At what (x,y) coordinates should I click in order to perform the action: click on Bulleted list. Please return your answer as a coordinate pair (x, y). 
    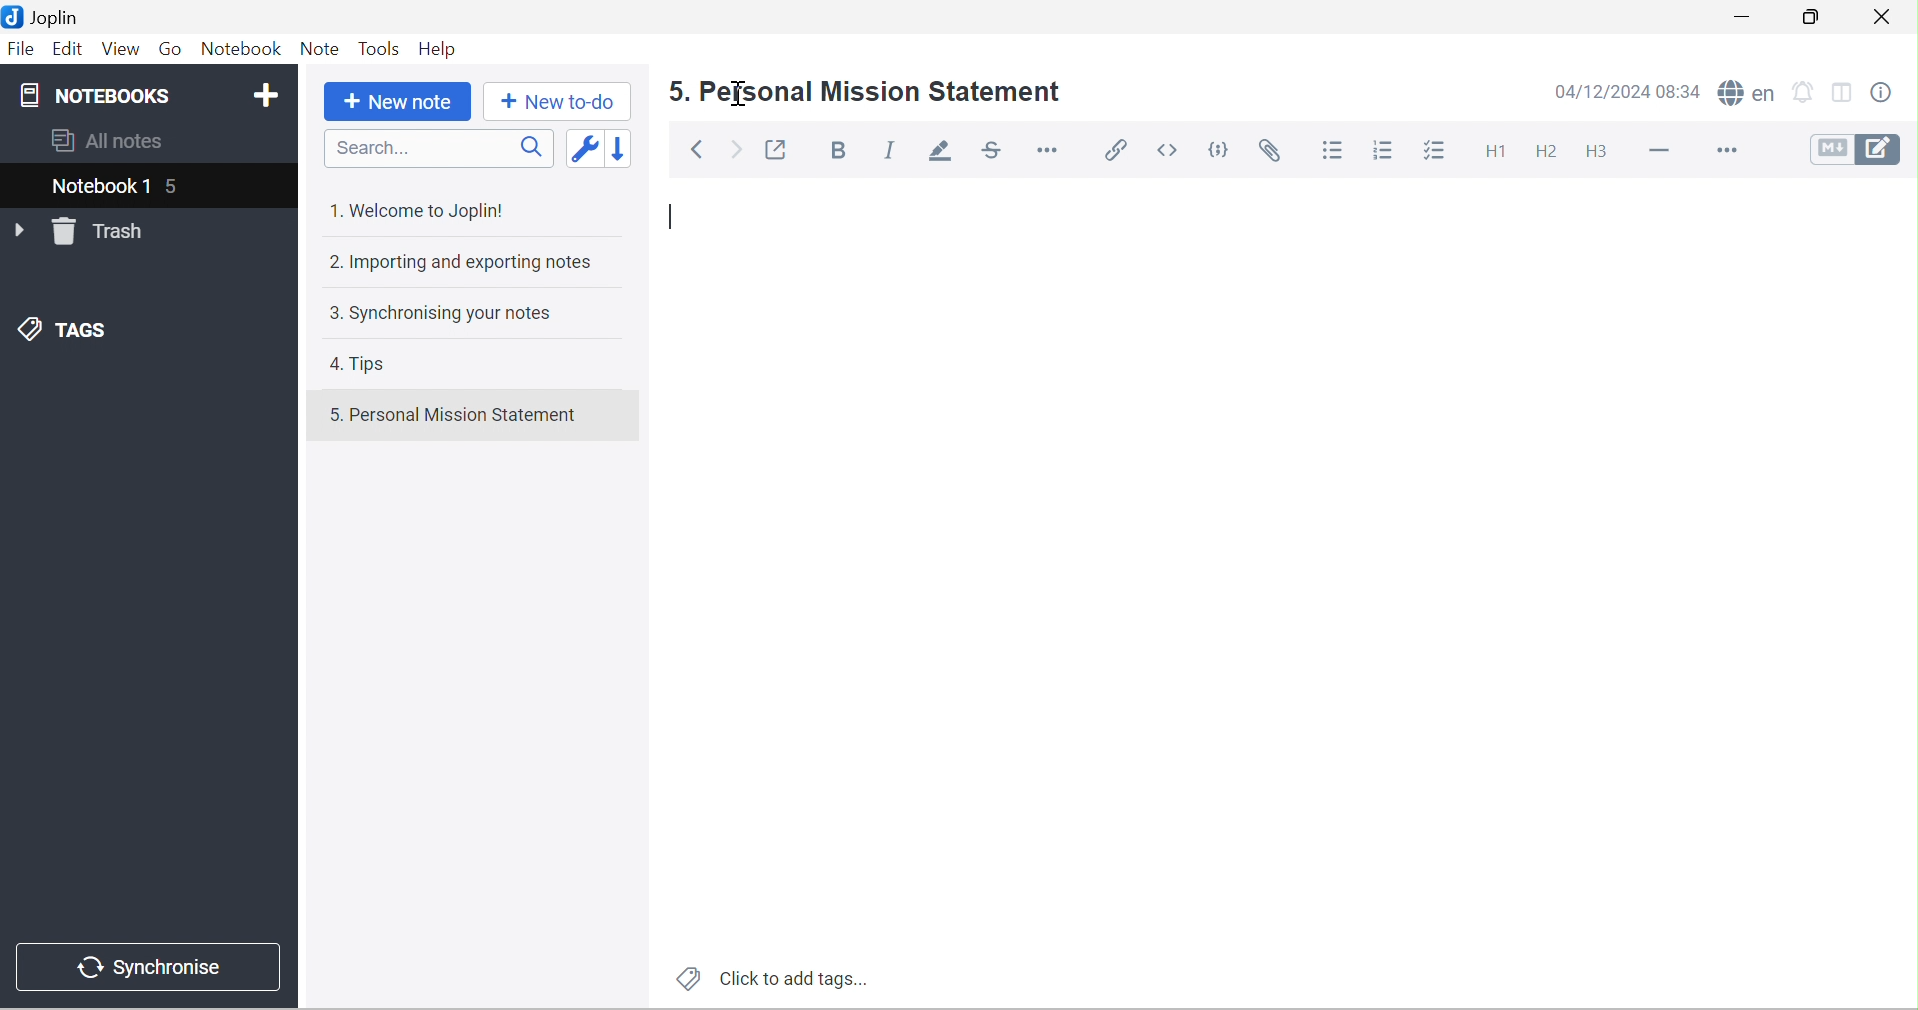
    Looking at the image, I should click on (1340, 154).